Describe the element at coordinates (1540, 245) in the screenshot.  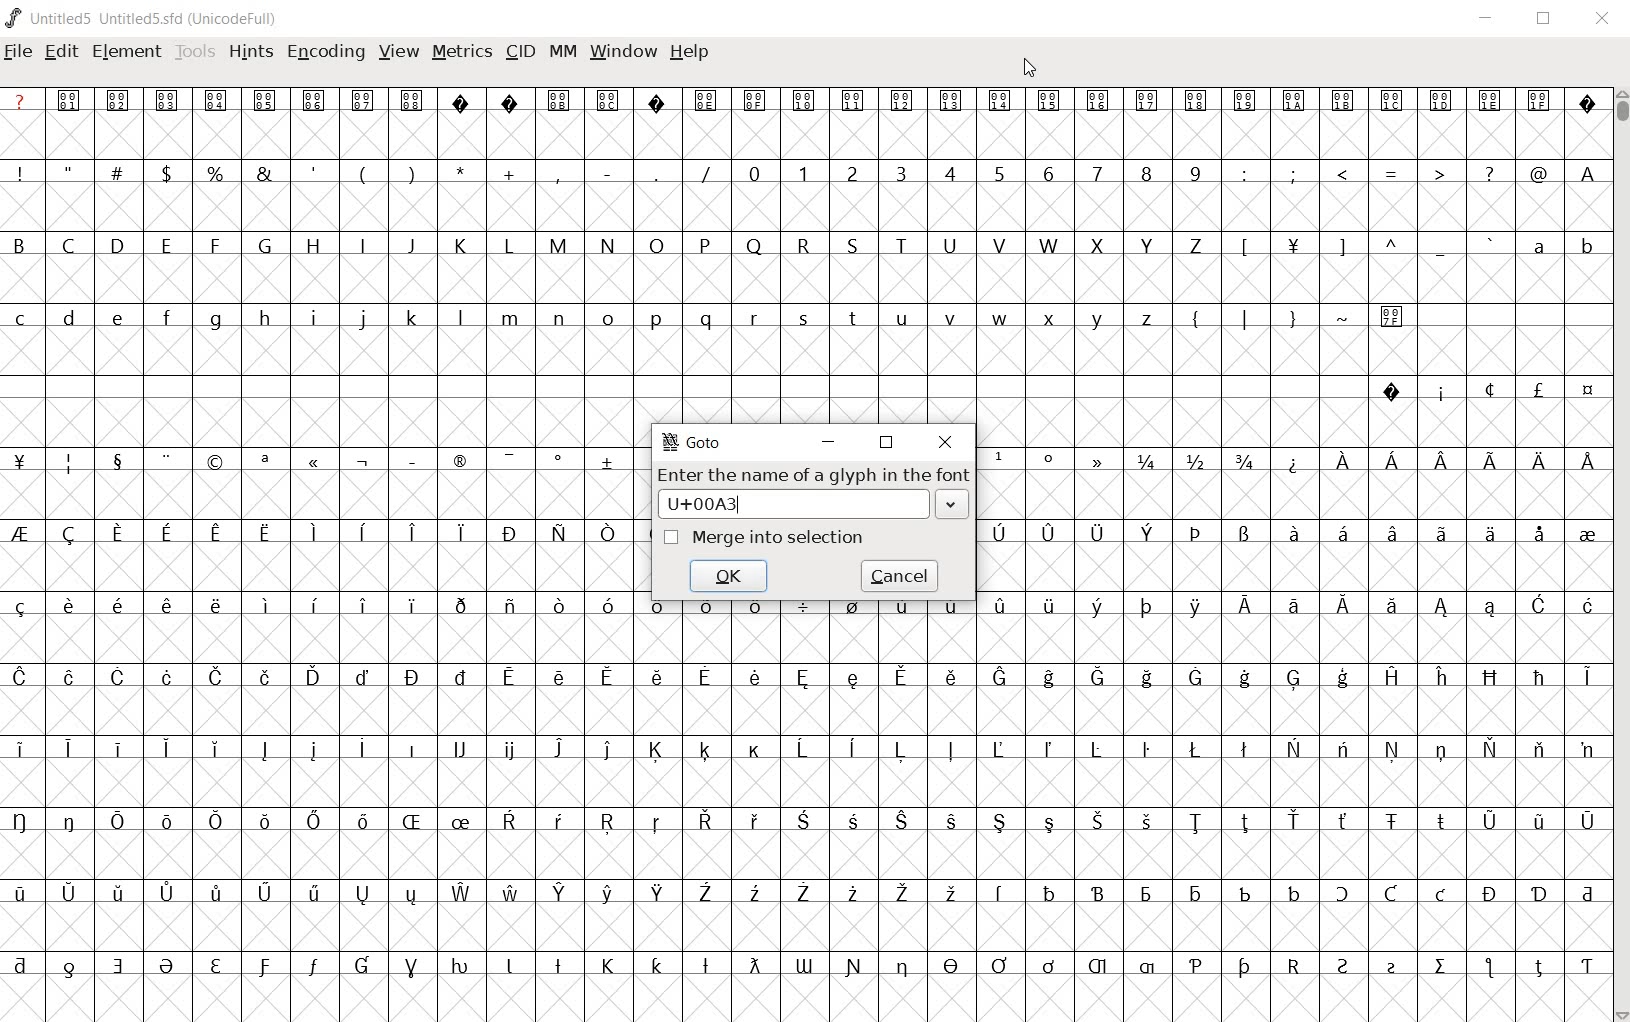
I see `a` at that location.